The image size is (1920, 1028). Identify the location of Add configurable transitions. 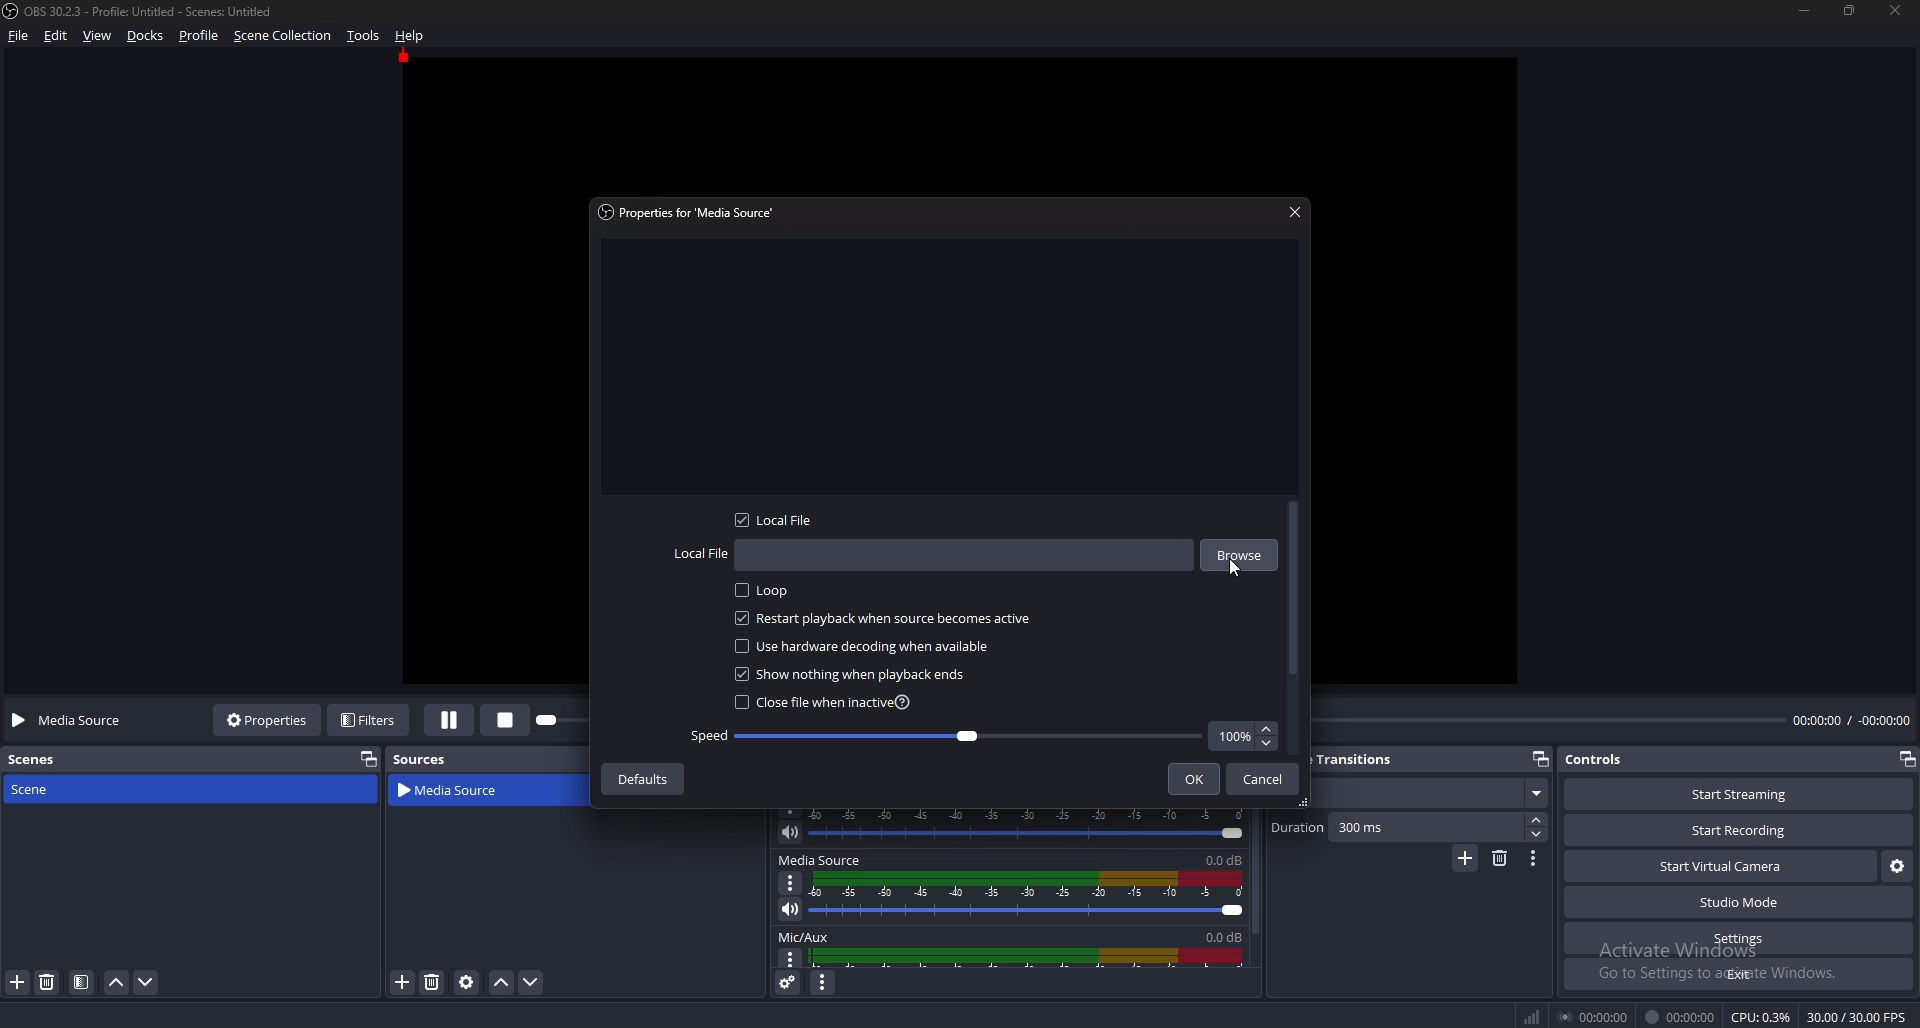
(1466, 859).